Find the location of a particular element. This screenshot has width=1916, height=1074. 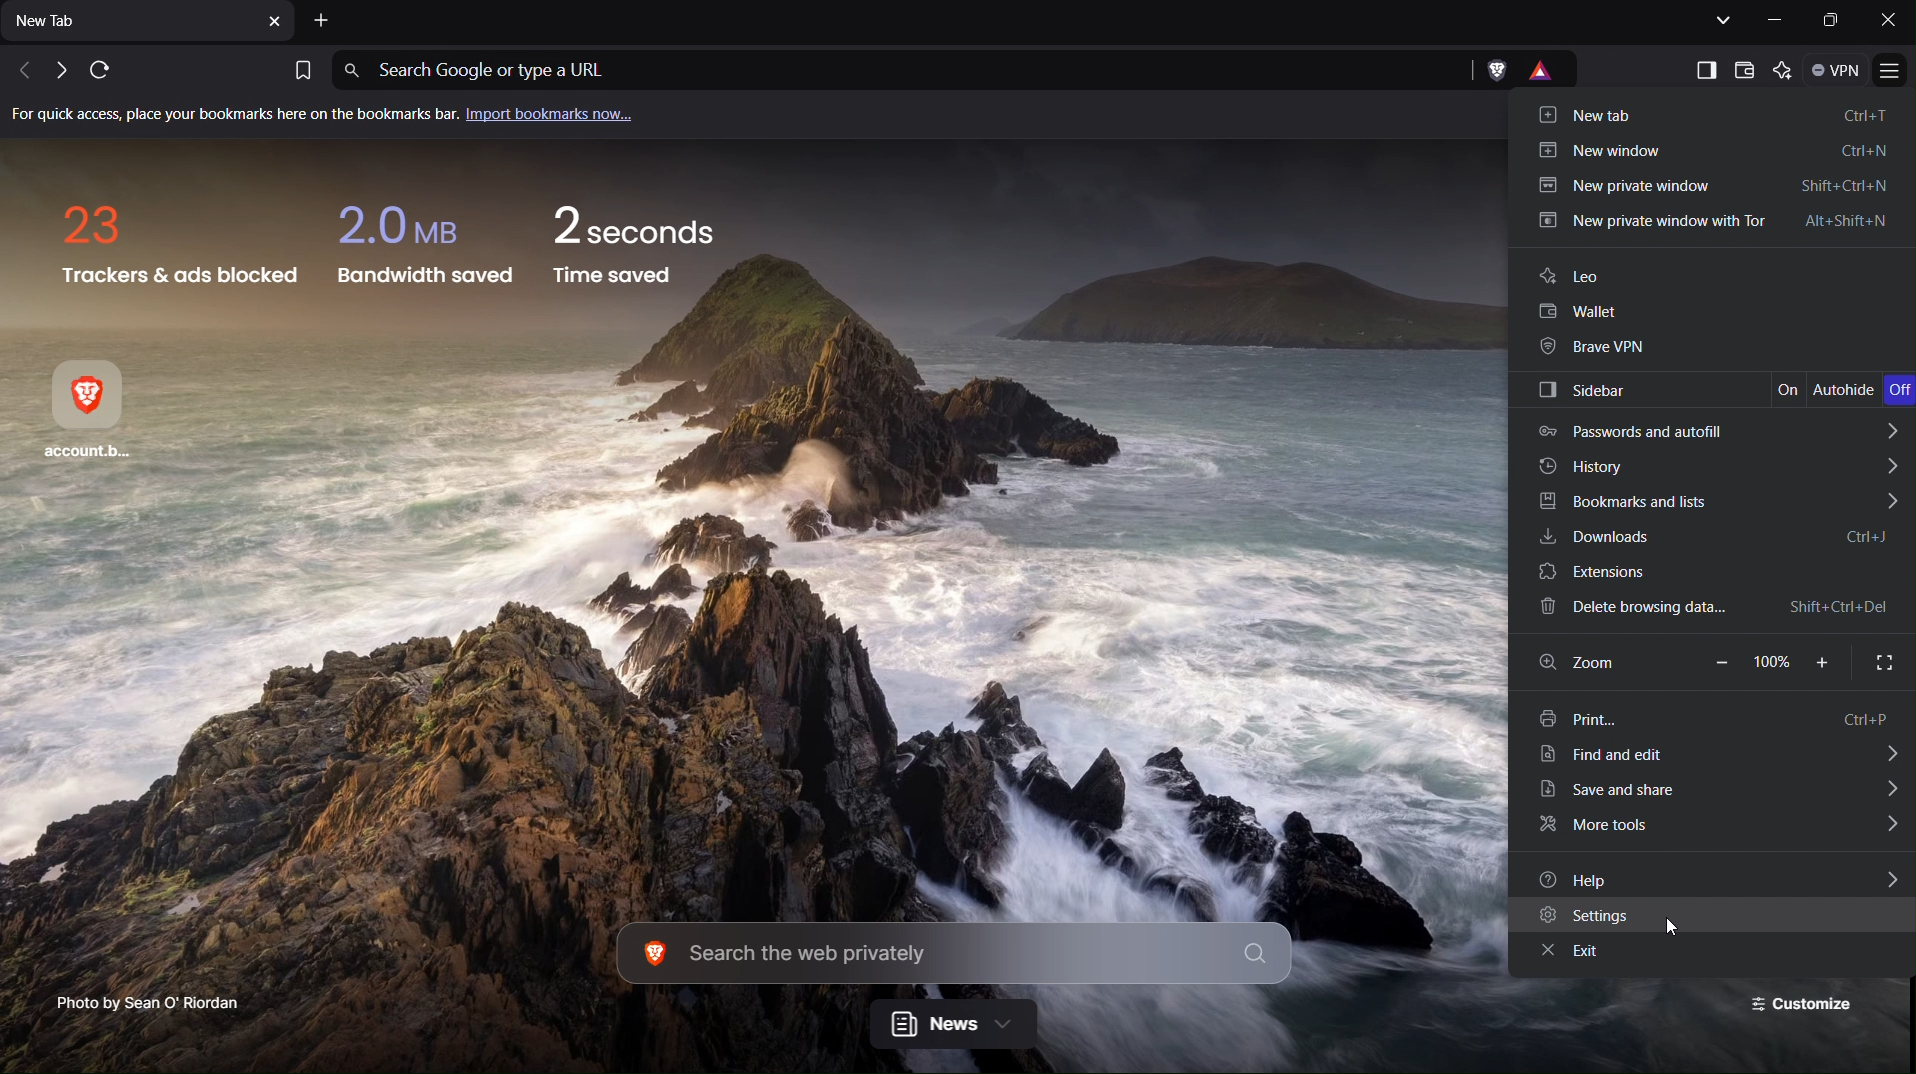

Leo is located at coordinates (1712, 280).